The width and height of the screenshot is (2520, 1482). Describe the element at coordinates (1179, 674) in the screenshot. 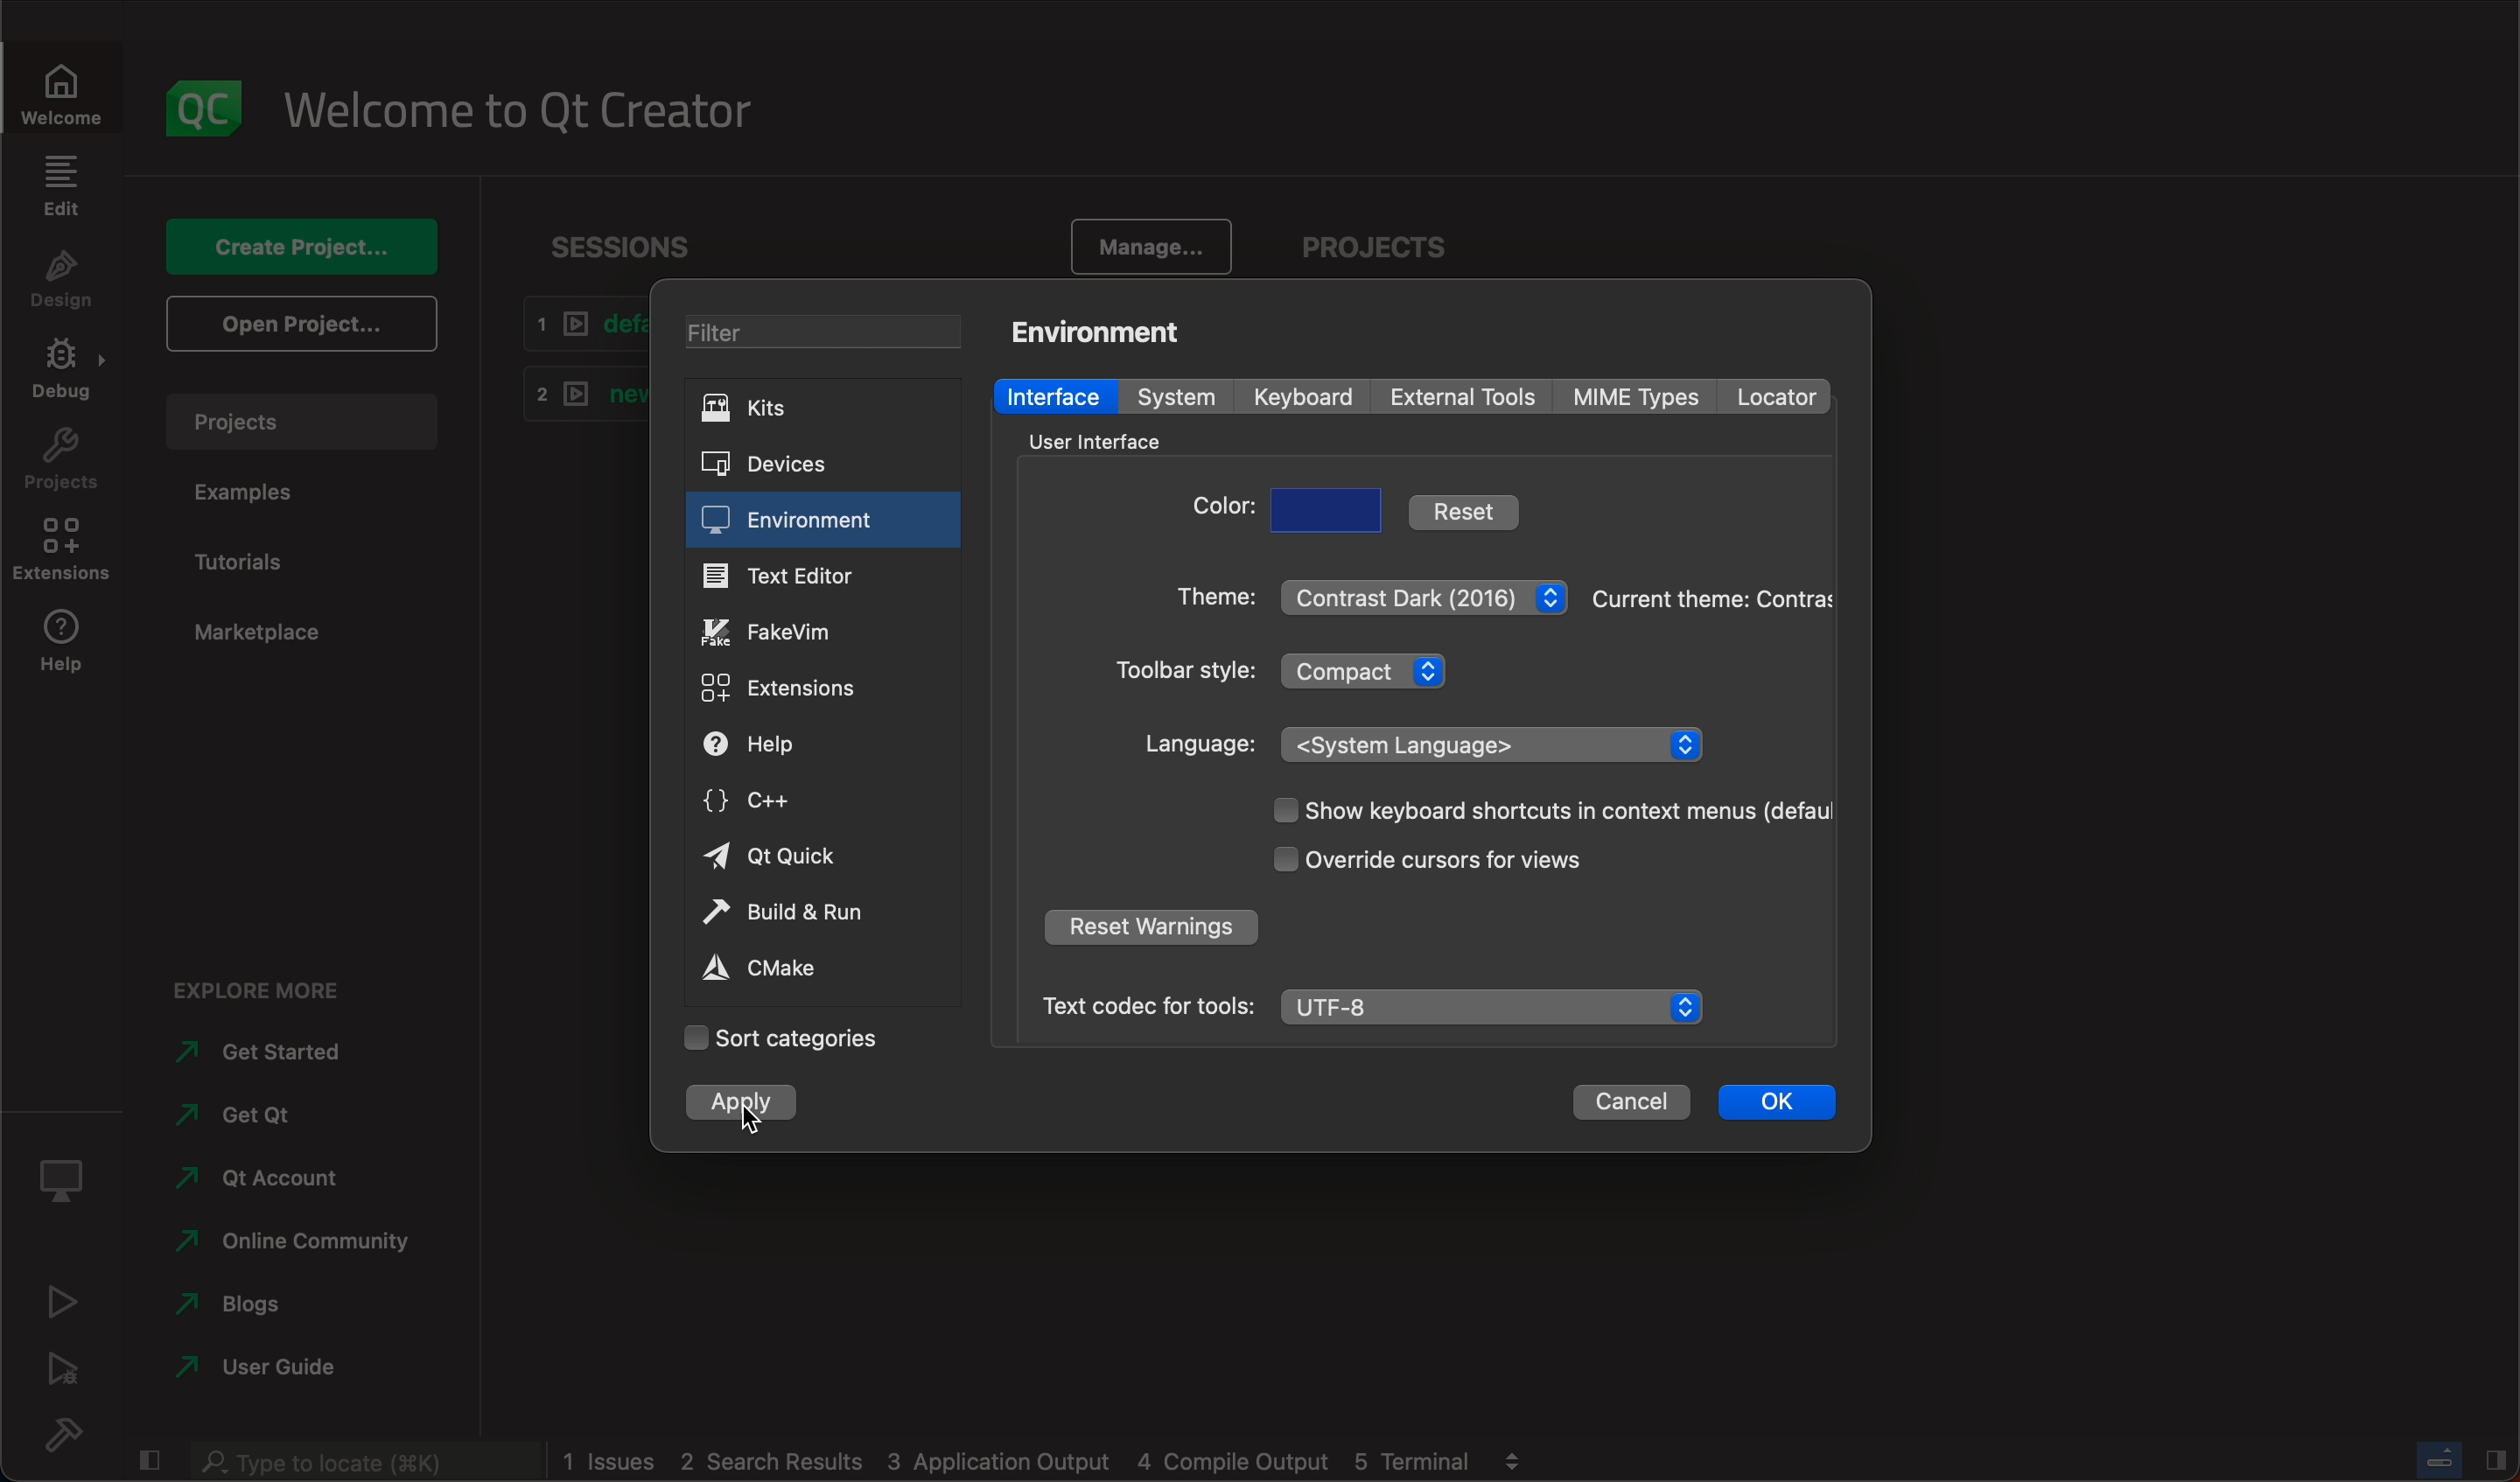

I see `toolbar style` at that location.